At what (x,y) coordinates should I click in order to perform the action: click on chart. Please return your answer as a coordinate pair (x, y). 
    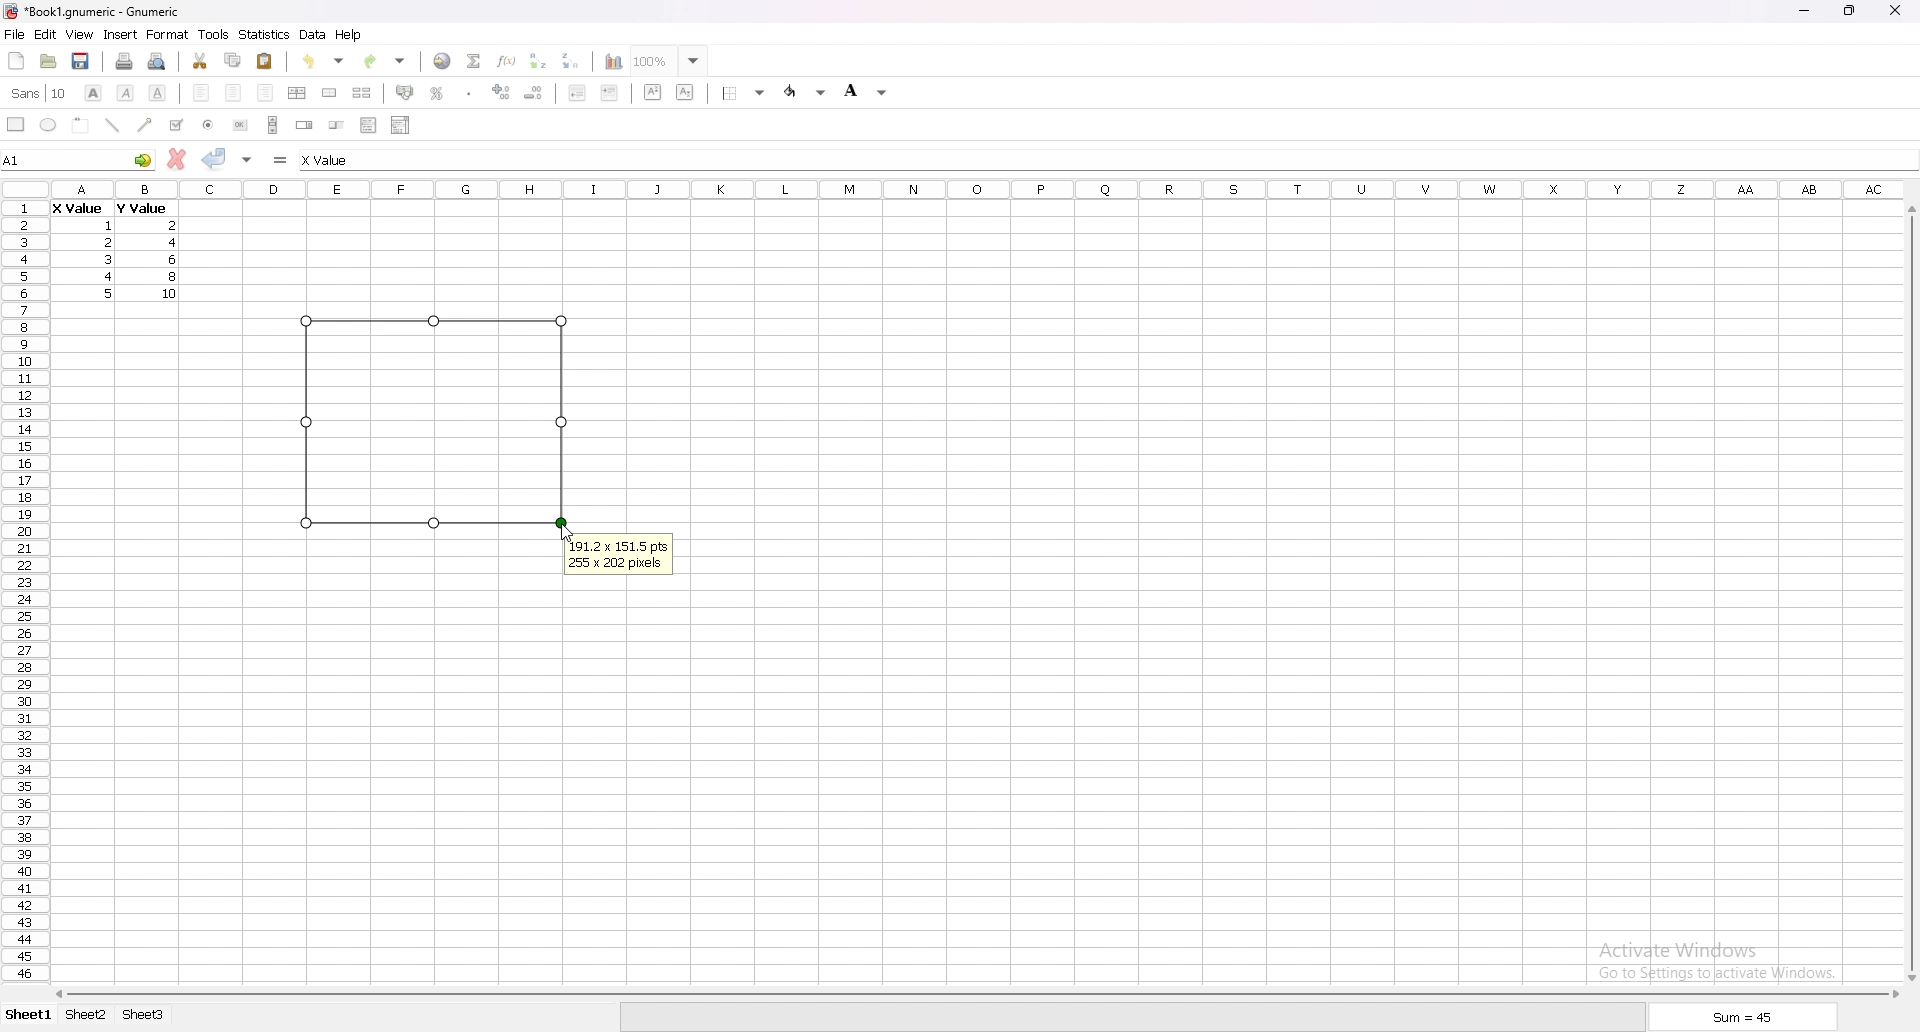
    Looking at the image, I should click on (608, 62).